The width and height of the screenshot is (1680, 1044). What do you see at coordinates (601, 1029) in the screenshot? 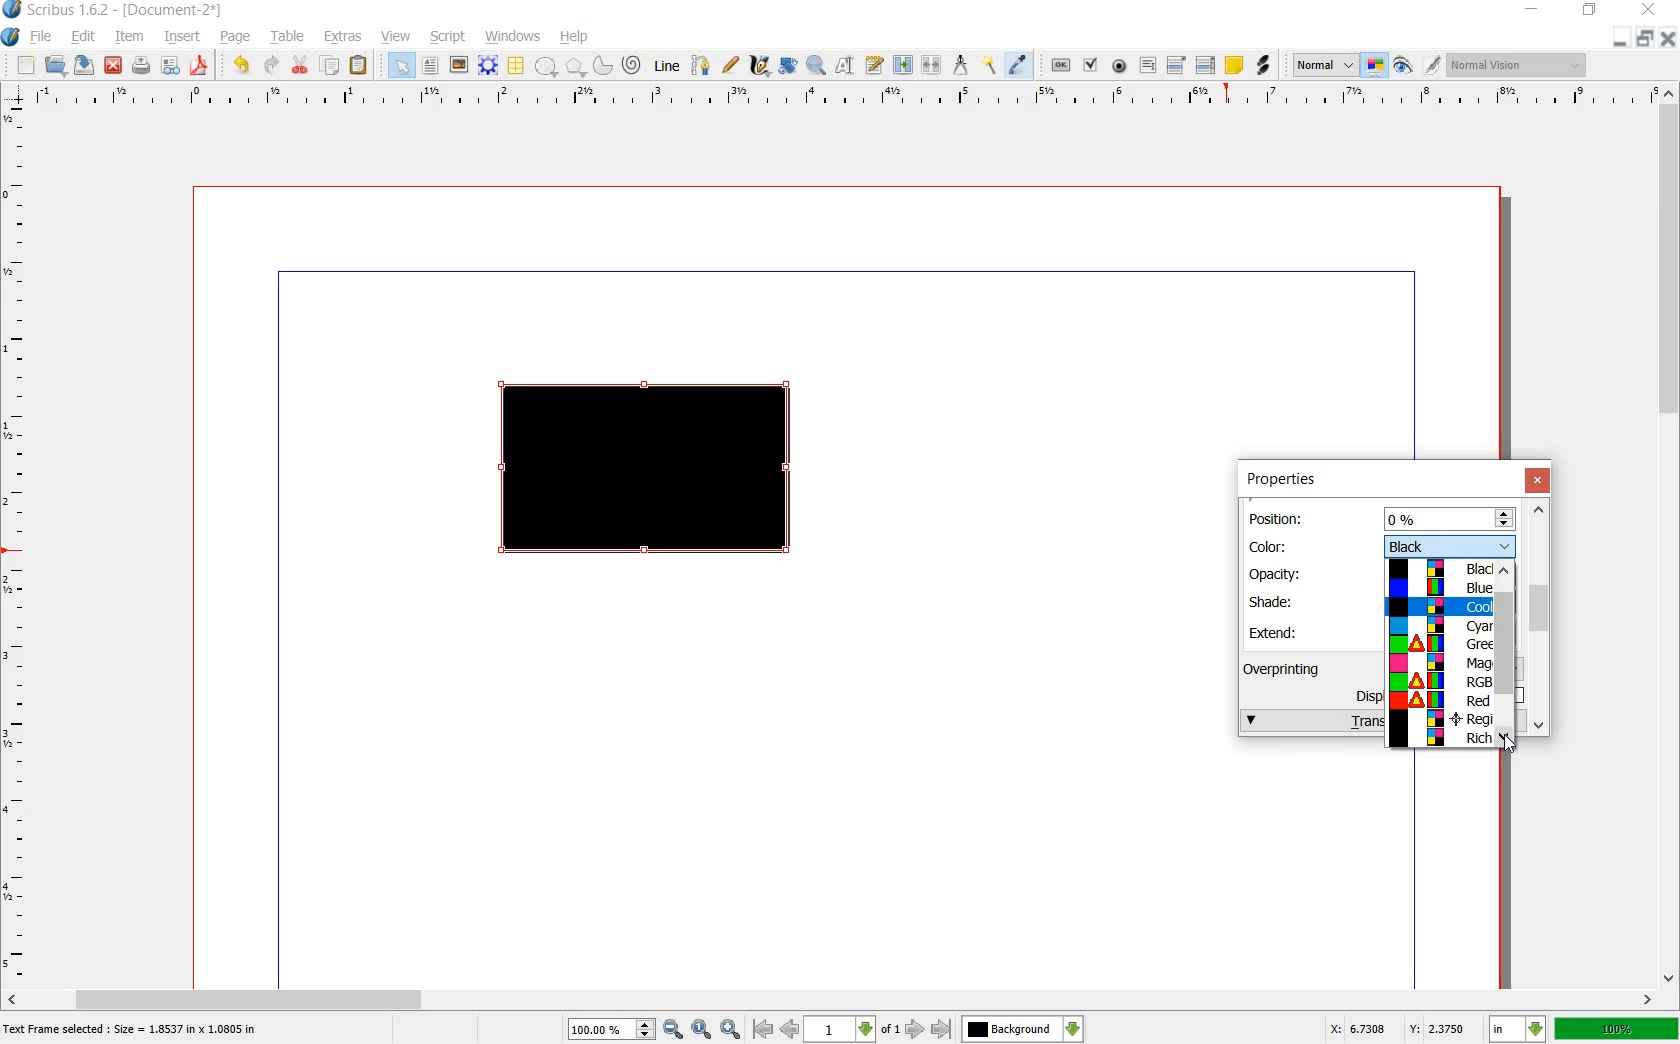
I see `100%` at bounding box center [601, 1029].